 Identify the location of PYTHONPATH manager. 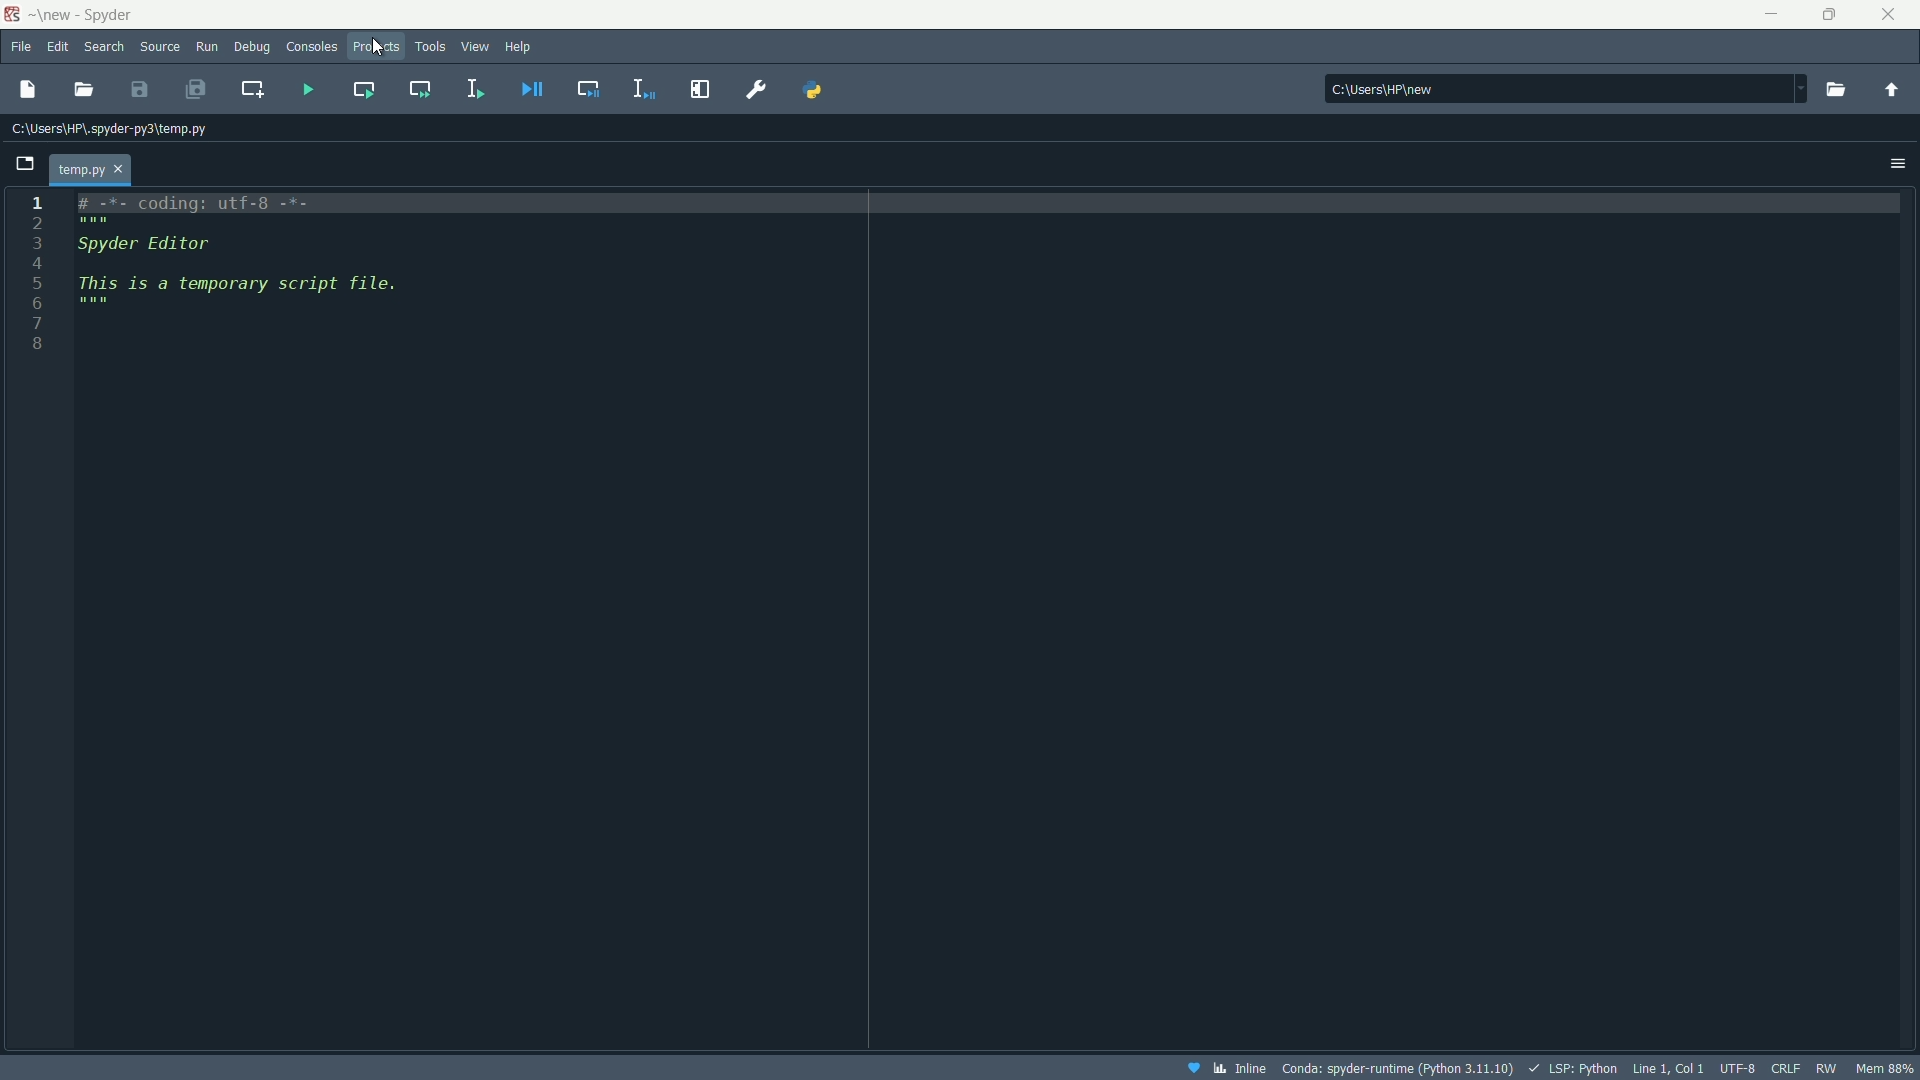
(809, 90).